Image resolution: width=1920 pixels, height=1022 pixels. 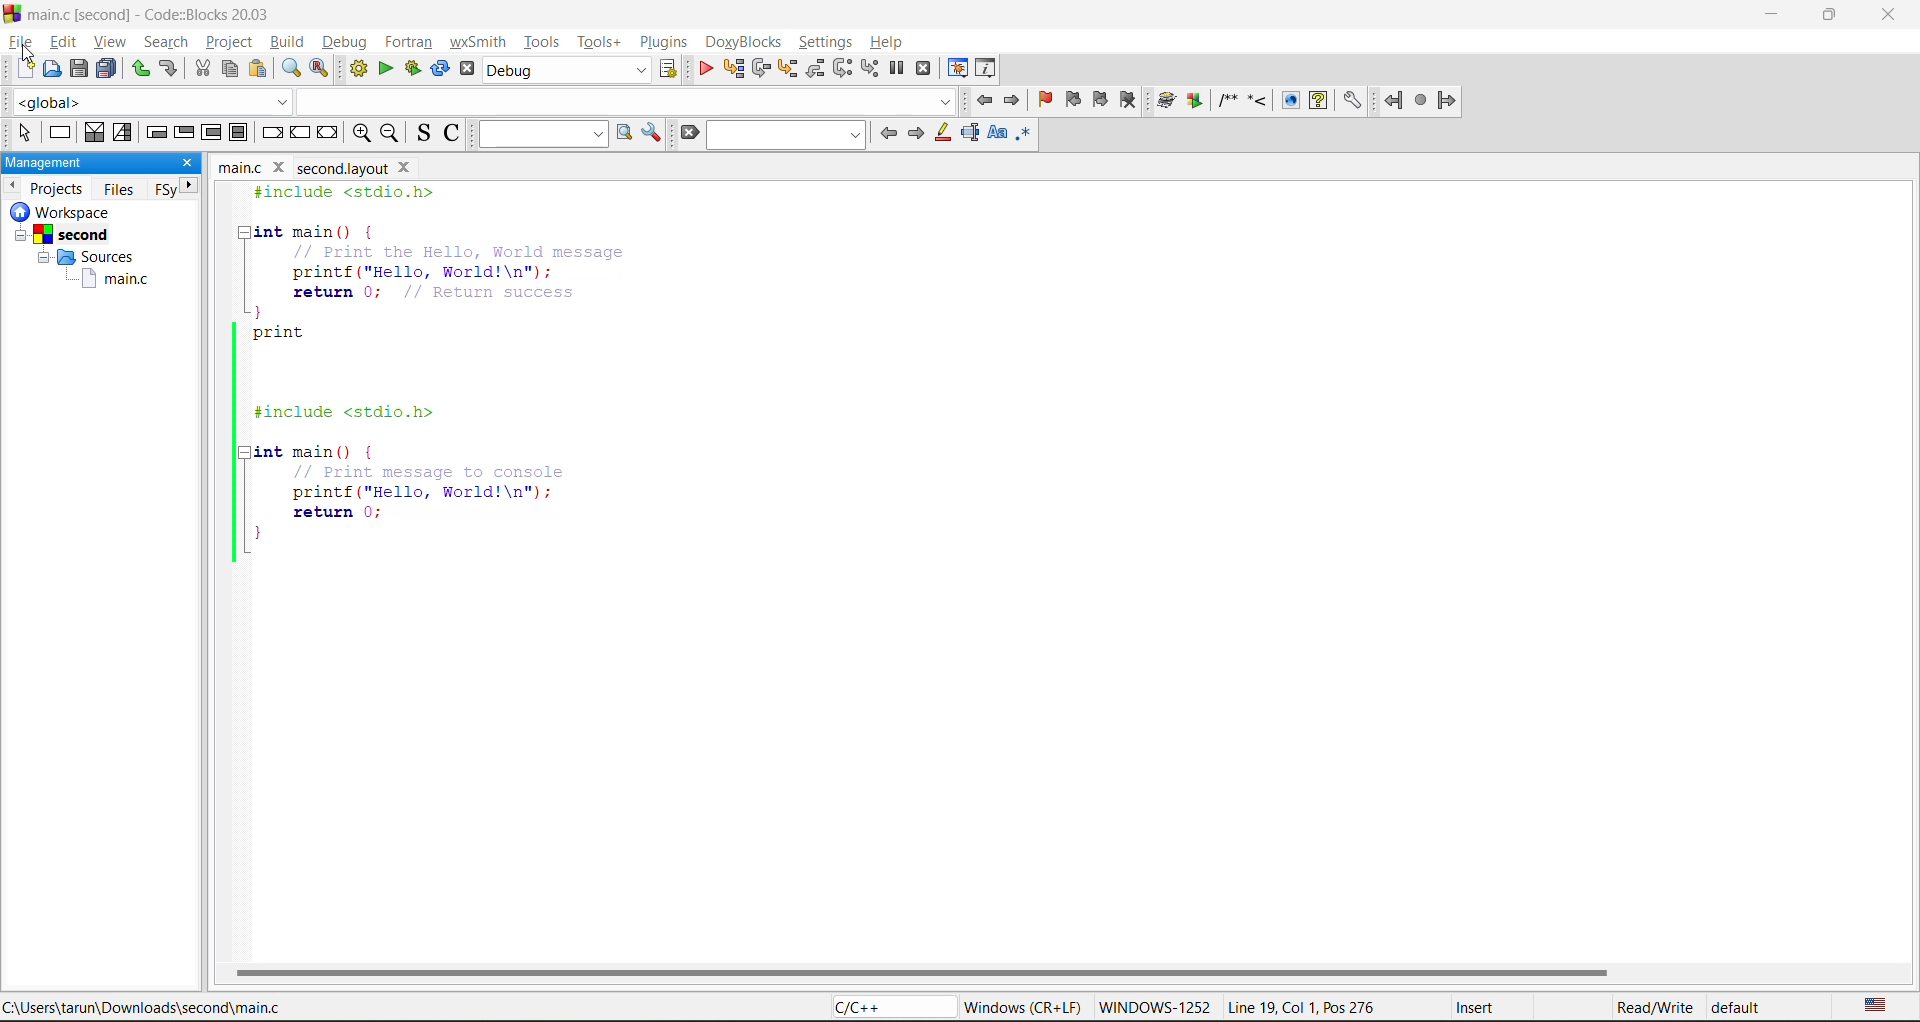 I want to click on redo, so click(x=172, y=70).